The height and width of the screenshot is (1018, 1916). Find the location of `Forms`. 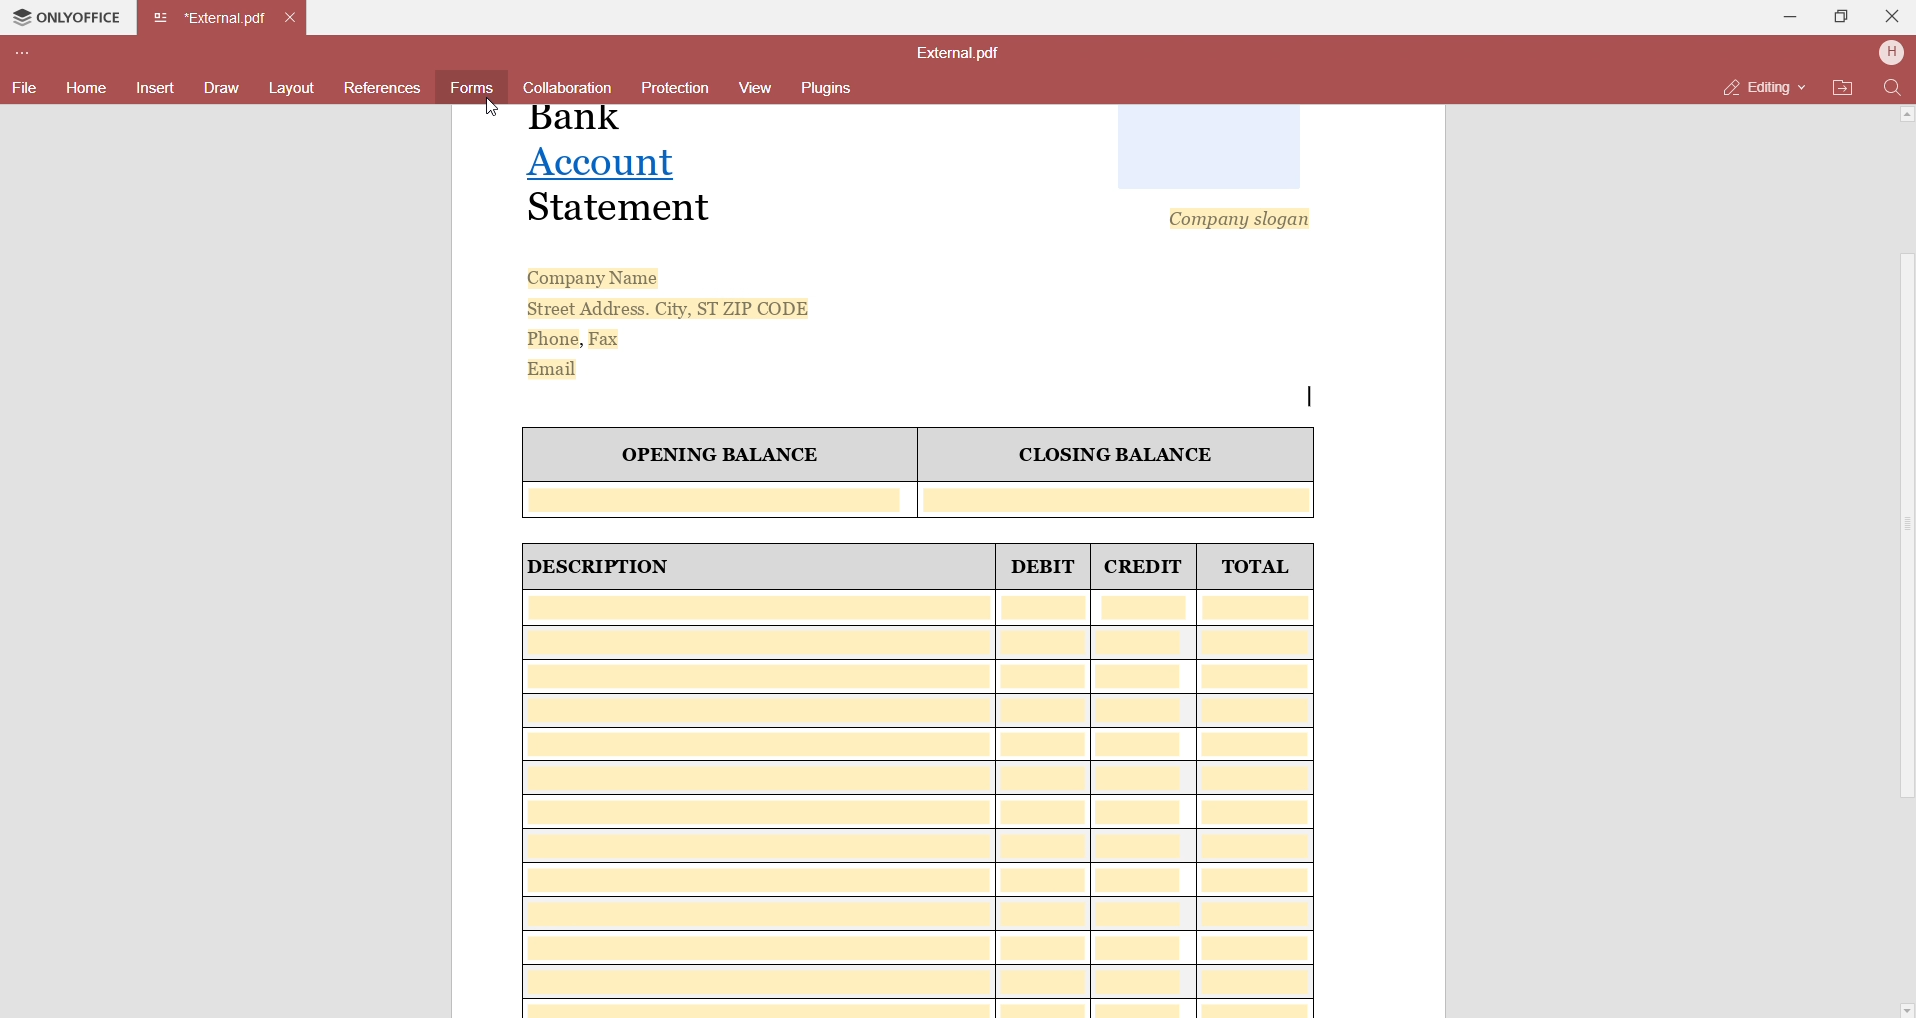

Forms is located at coordinates (471, 87).